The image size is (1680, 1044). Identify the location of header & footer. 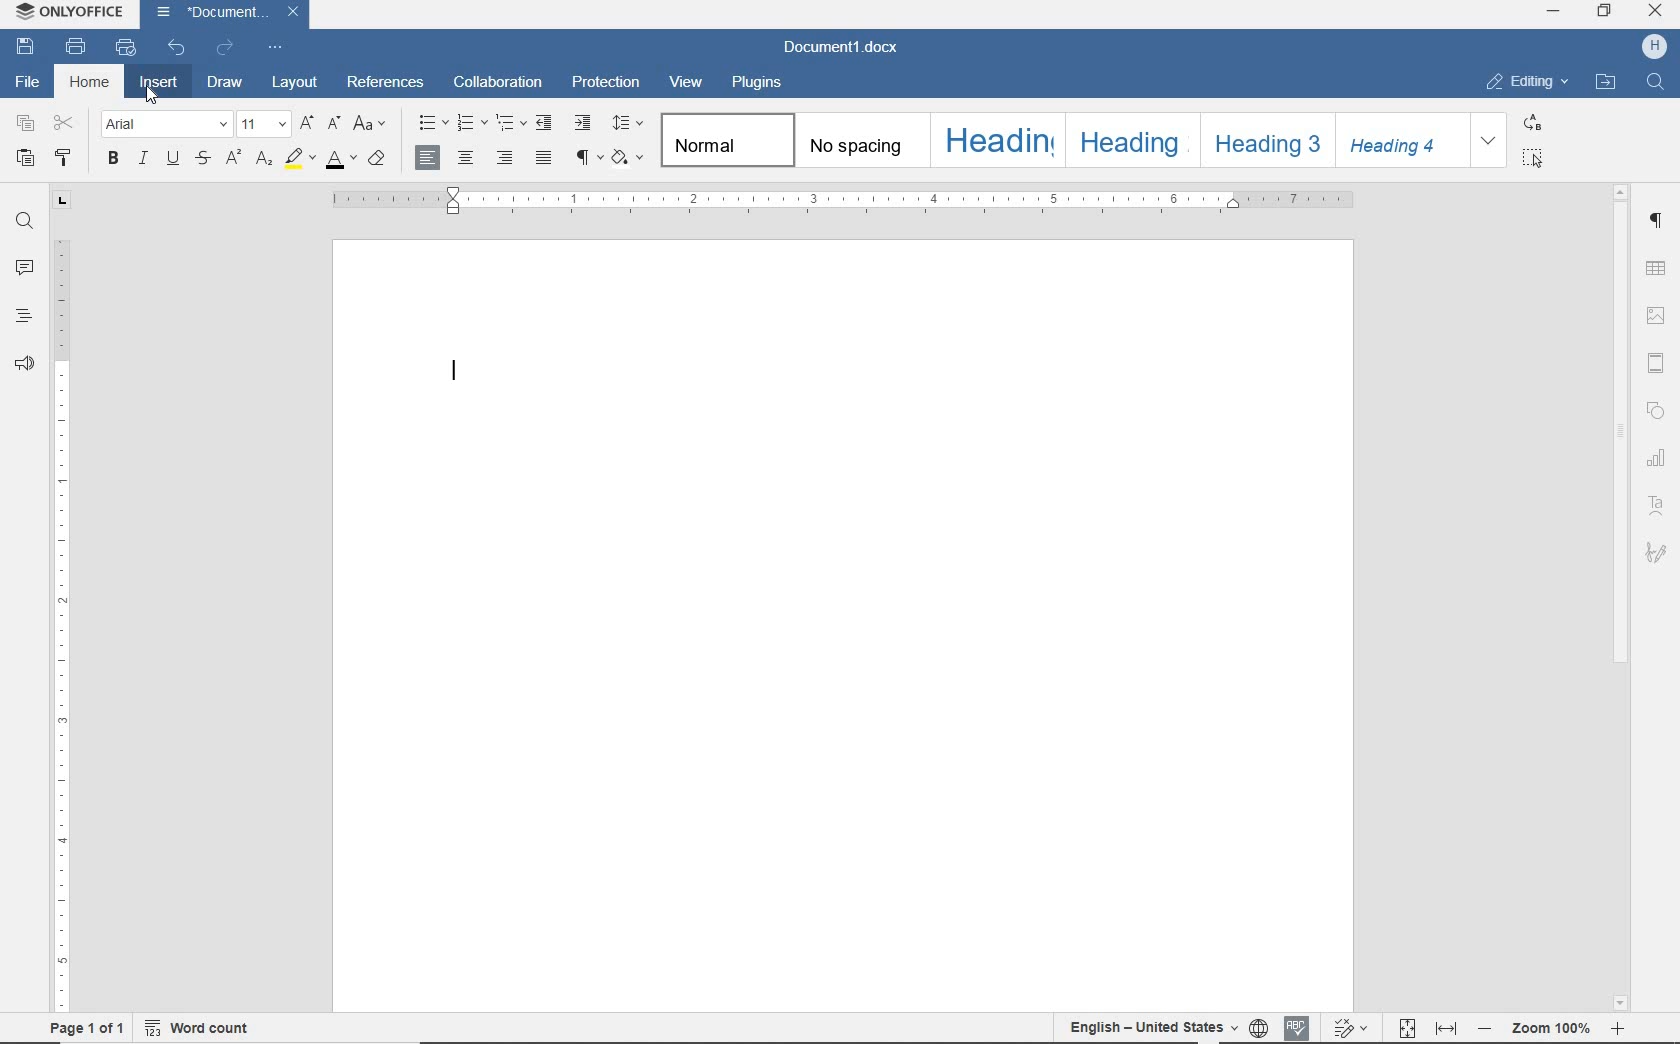
(1657, 361).